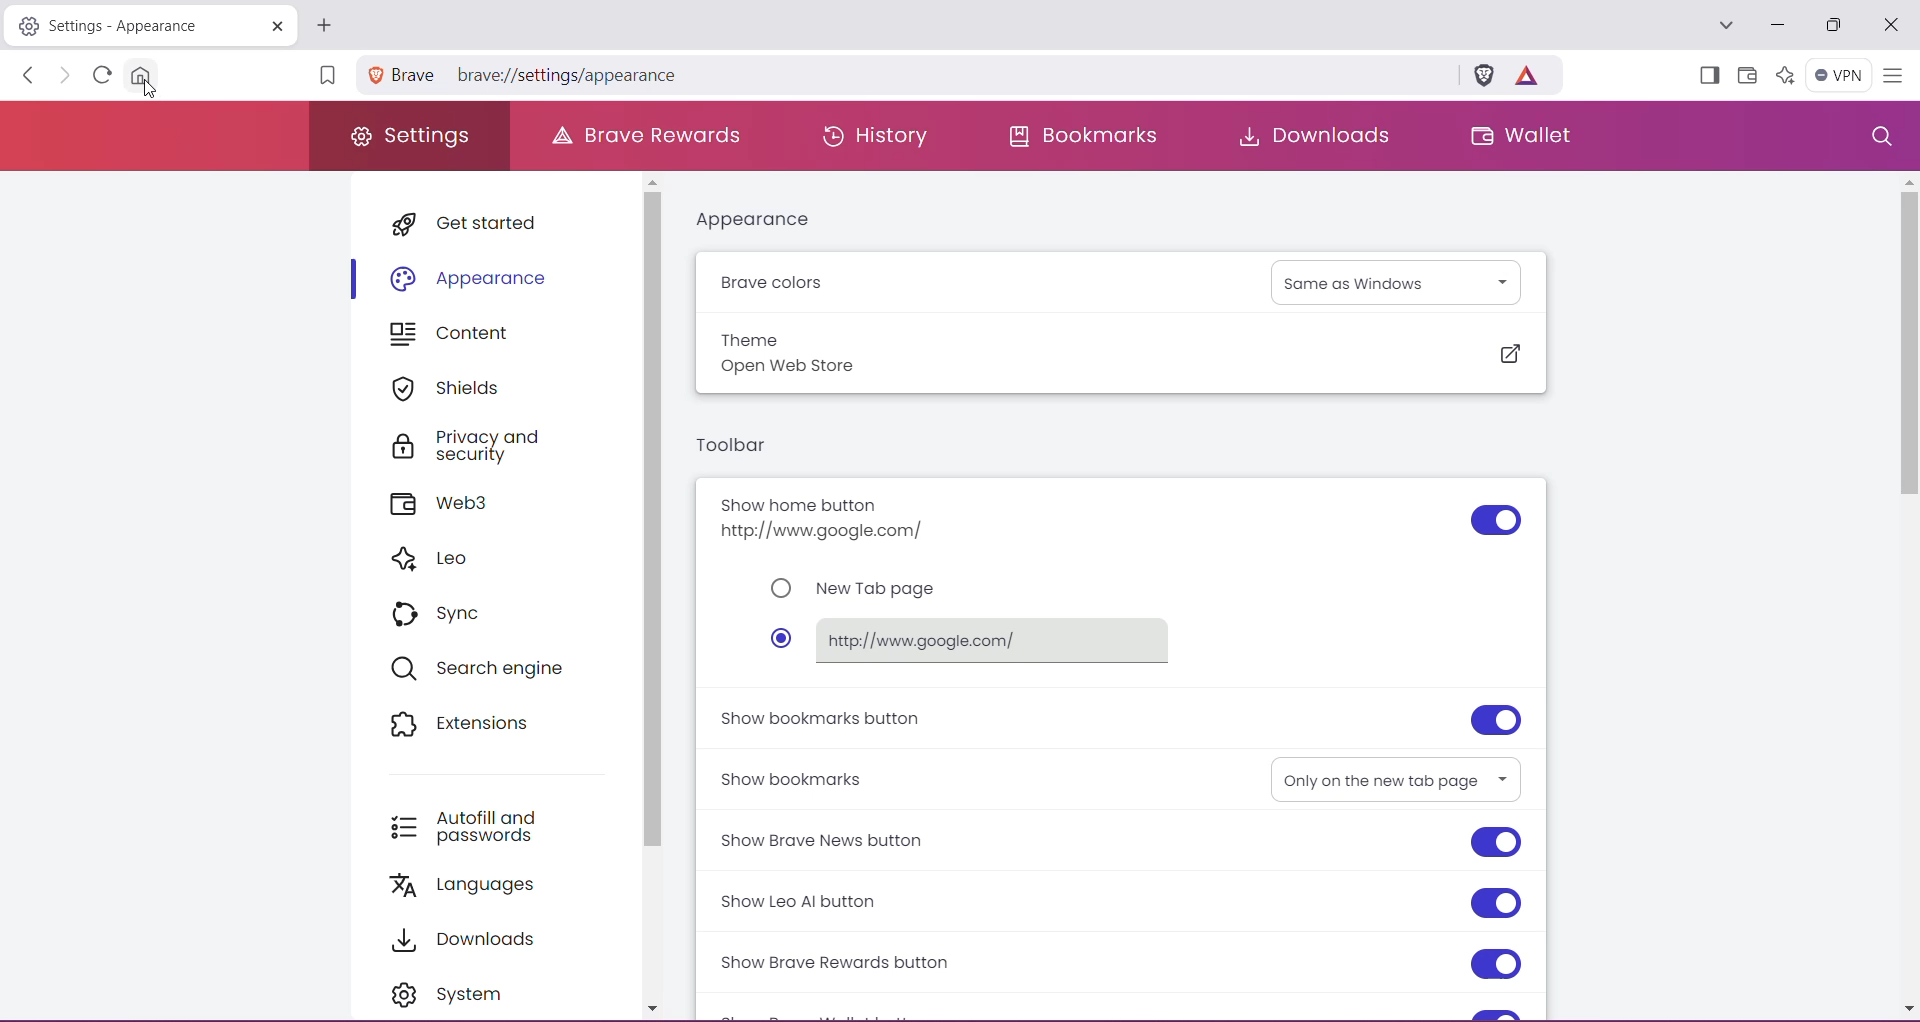 The image size is (1920, 1022). What do you see at coordinates (439, 560) in the screenshot?
I see `Leo` at bounding box center [439, 560].